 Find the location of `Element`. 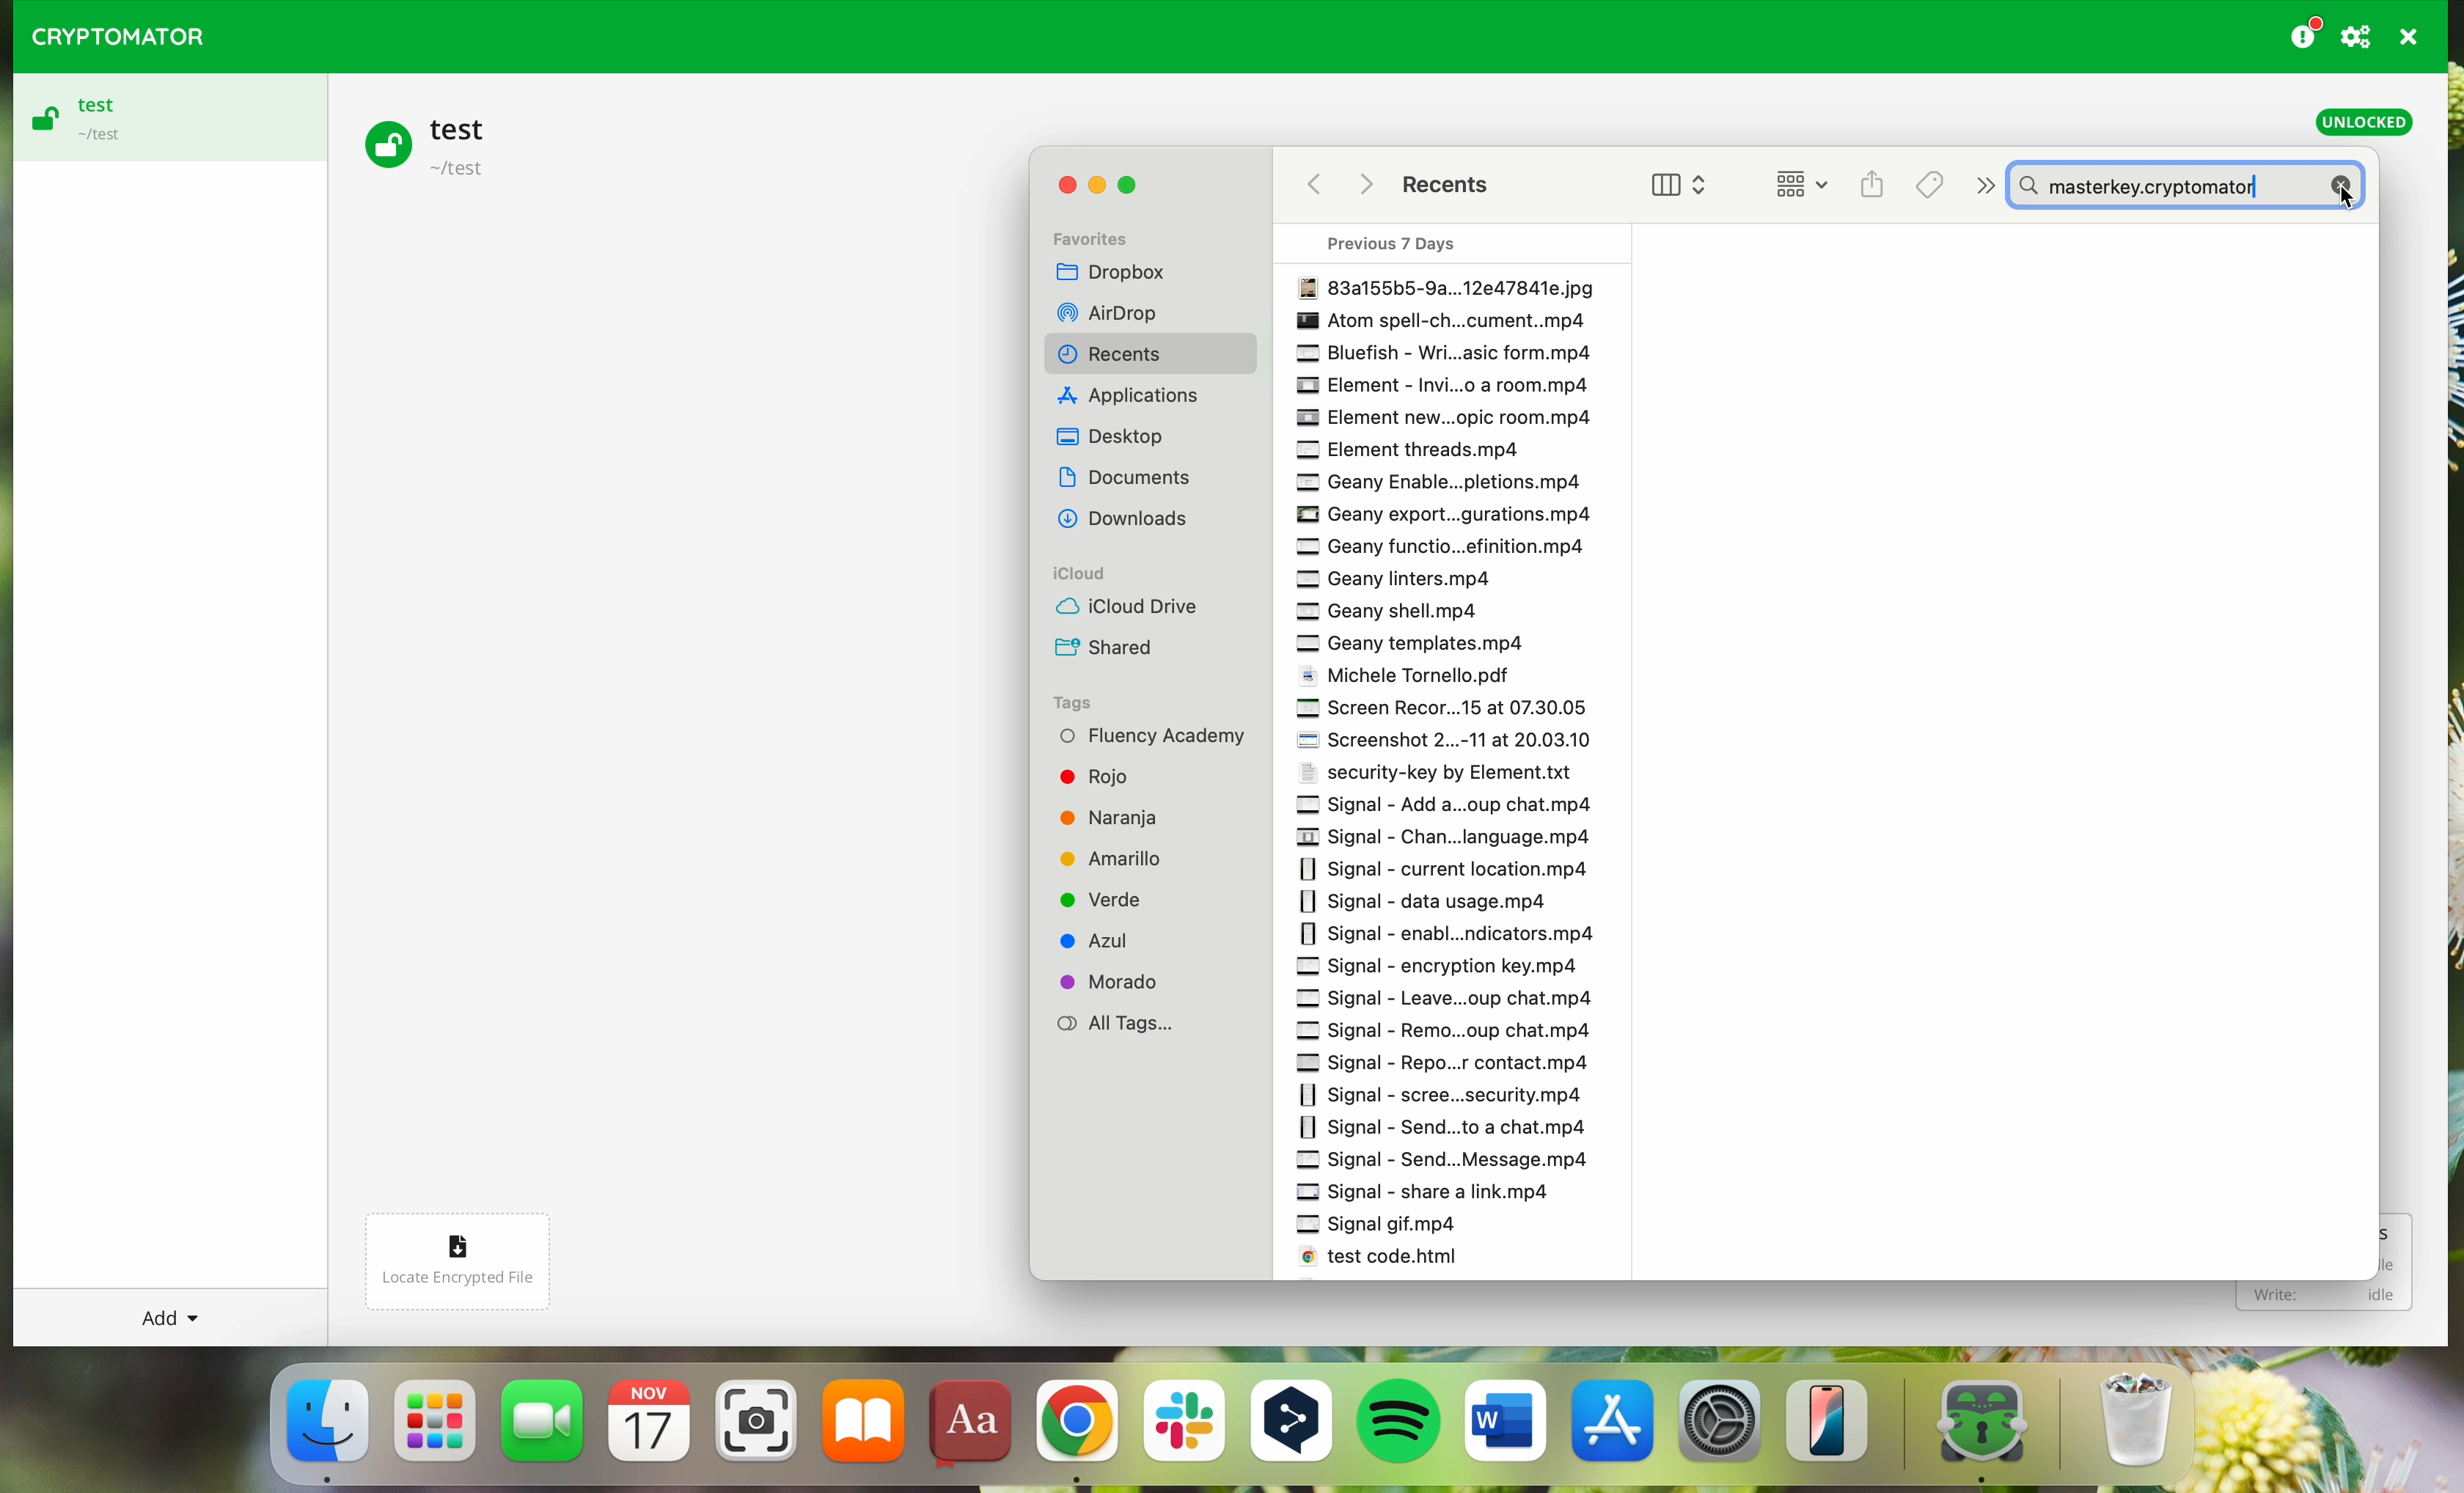

Element is located at coordinates (1451, 383).